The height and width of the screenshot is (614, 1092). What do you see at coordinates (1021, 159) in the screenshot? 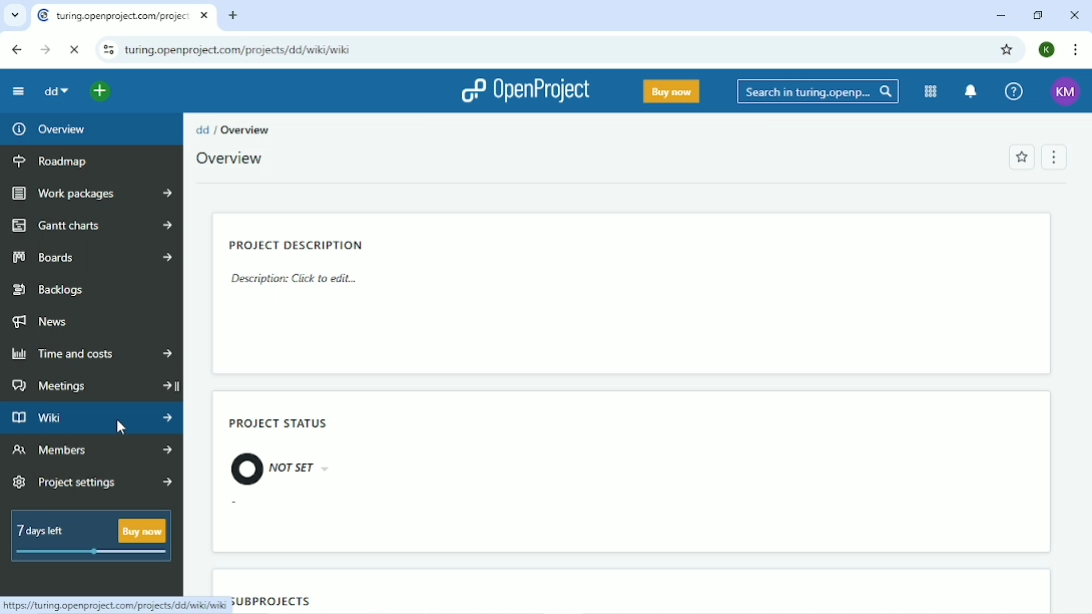
I see `Add to favorites` at bounding box center [1021, 159].